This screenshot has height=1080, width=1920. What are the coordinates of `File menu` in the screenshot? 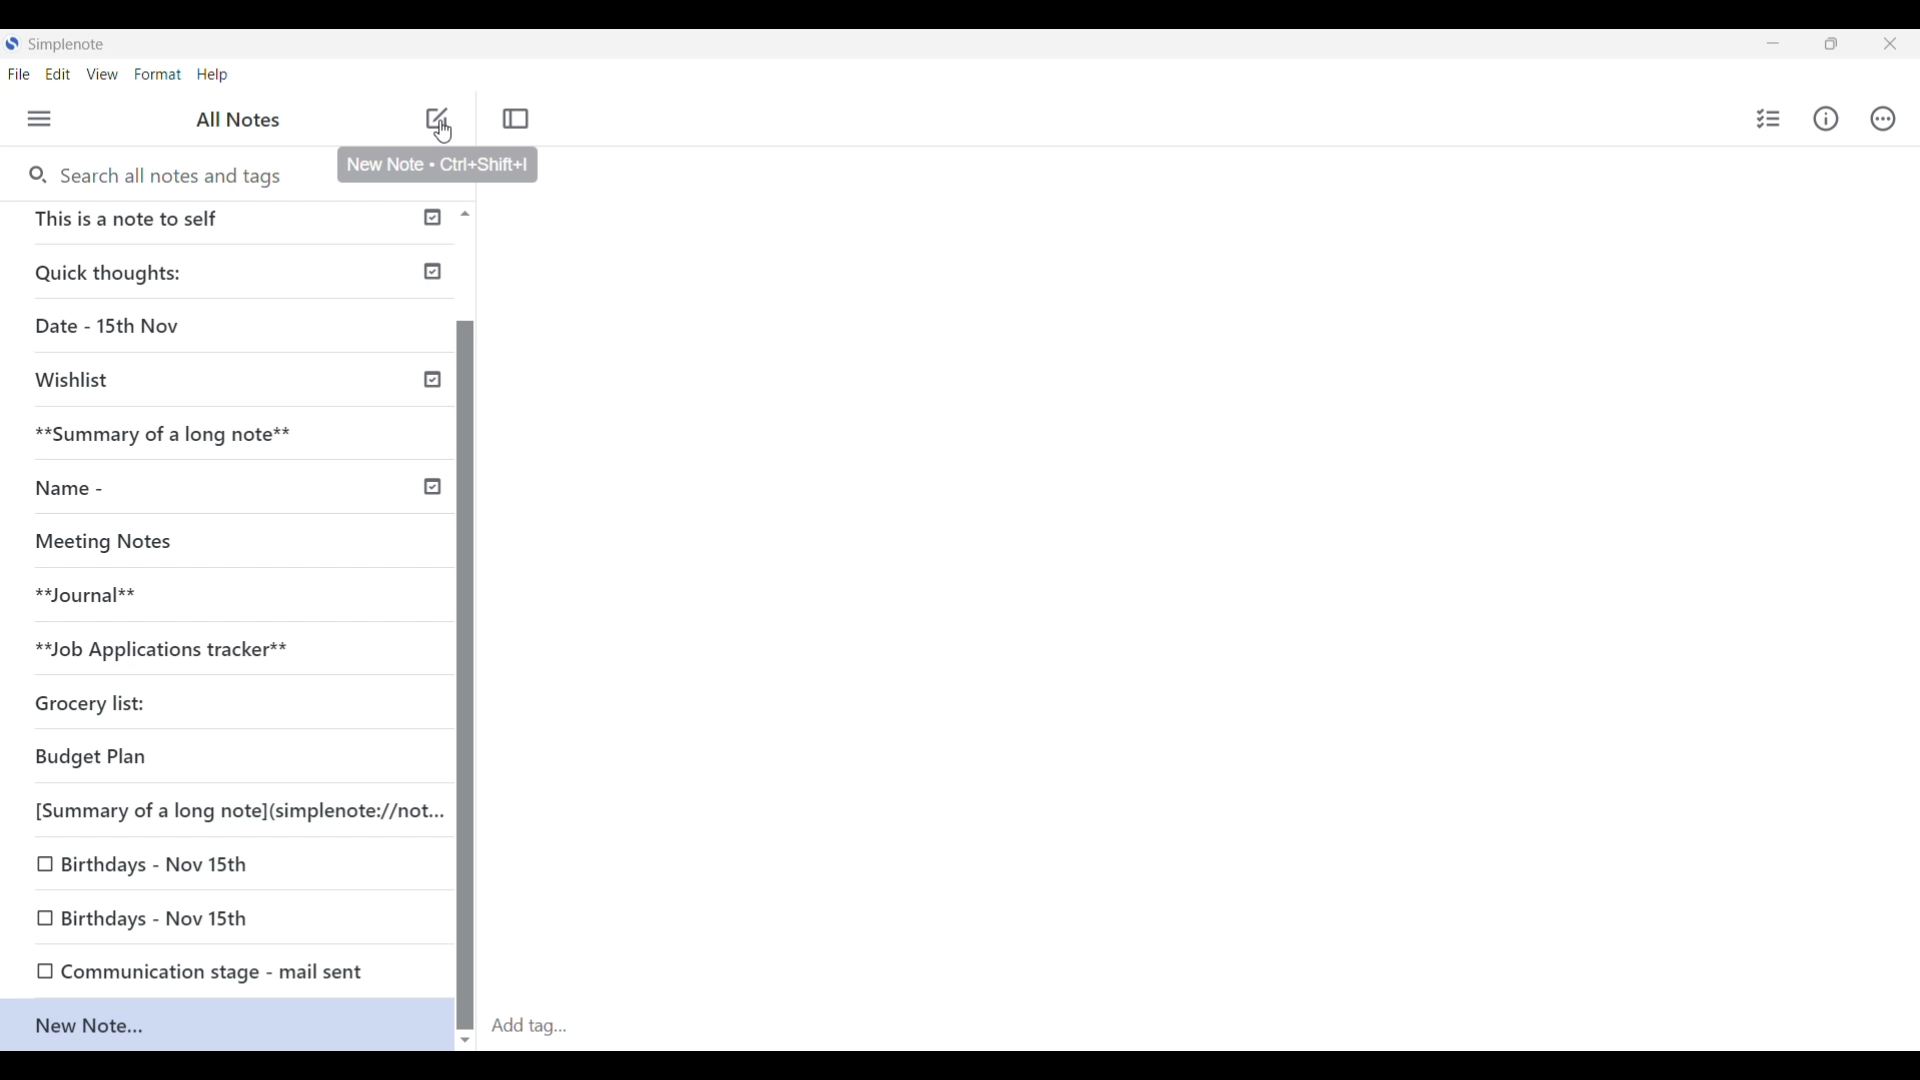 It's located at (19, 74).